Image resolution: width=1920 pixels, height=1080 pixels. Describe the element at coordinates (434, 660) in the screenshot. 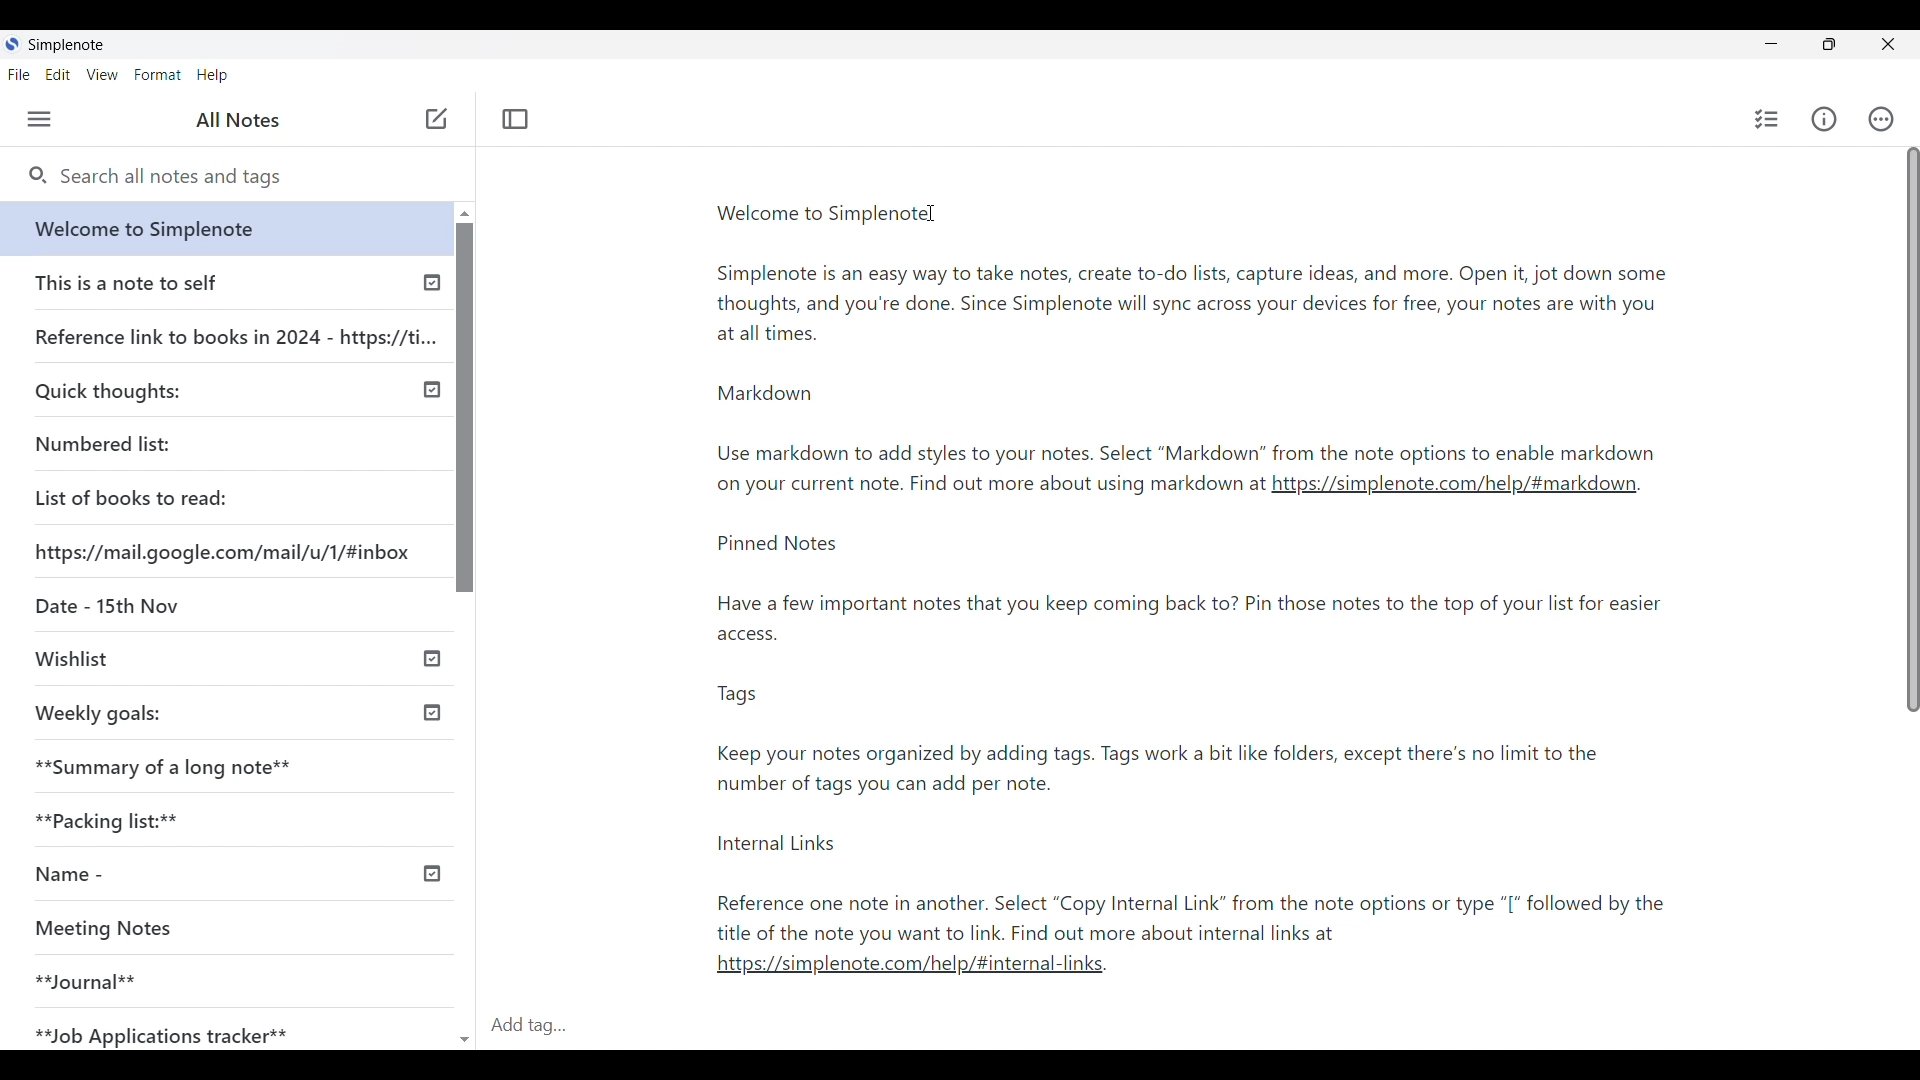

I see `Check icon indicates published notes` at that location.